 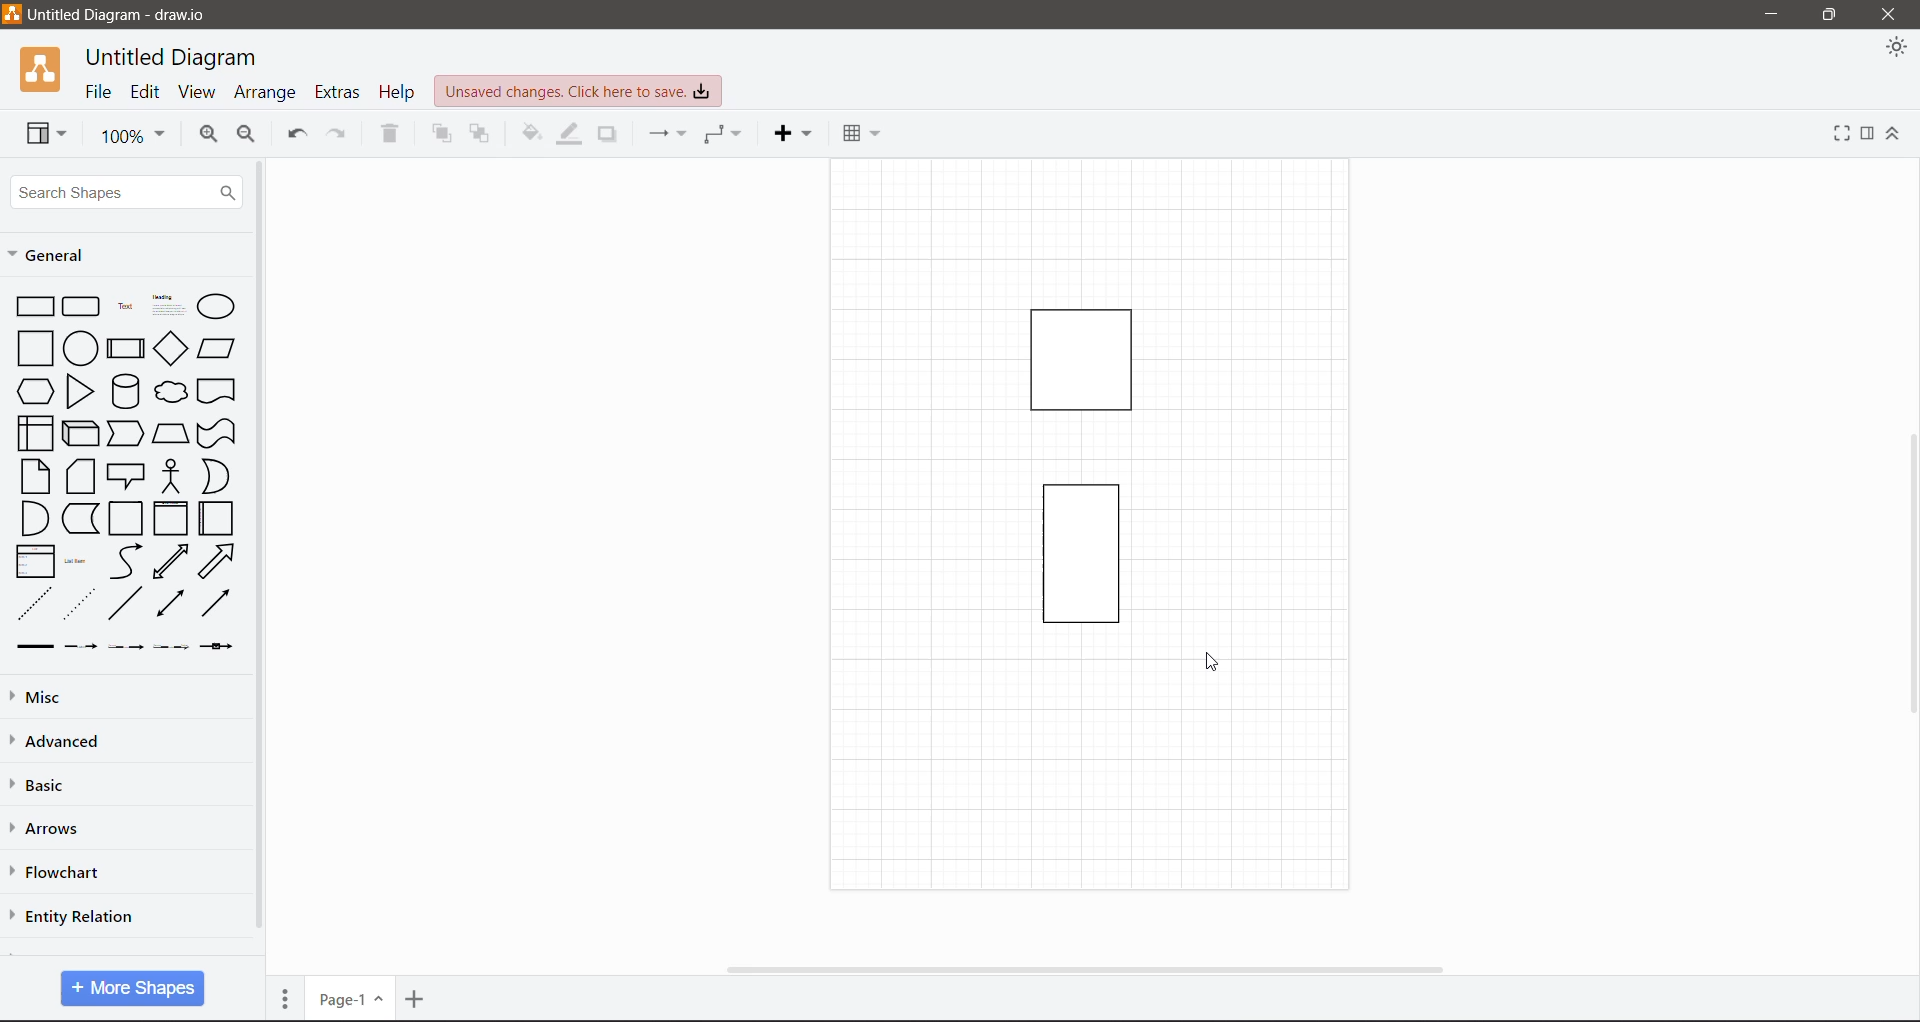 What do you see at coordinates (208, 137) in the screenshot?
I see `Zoom In` at bounding box center [208, 137].